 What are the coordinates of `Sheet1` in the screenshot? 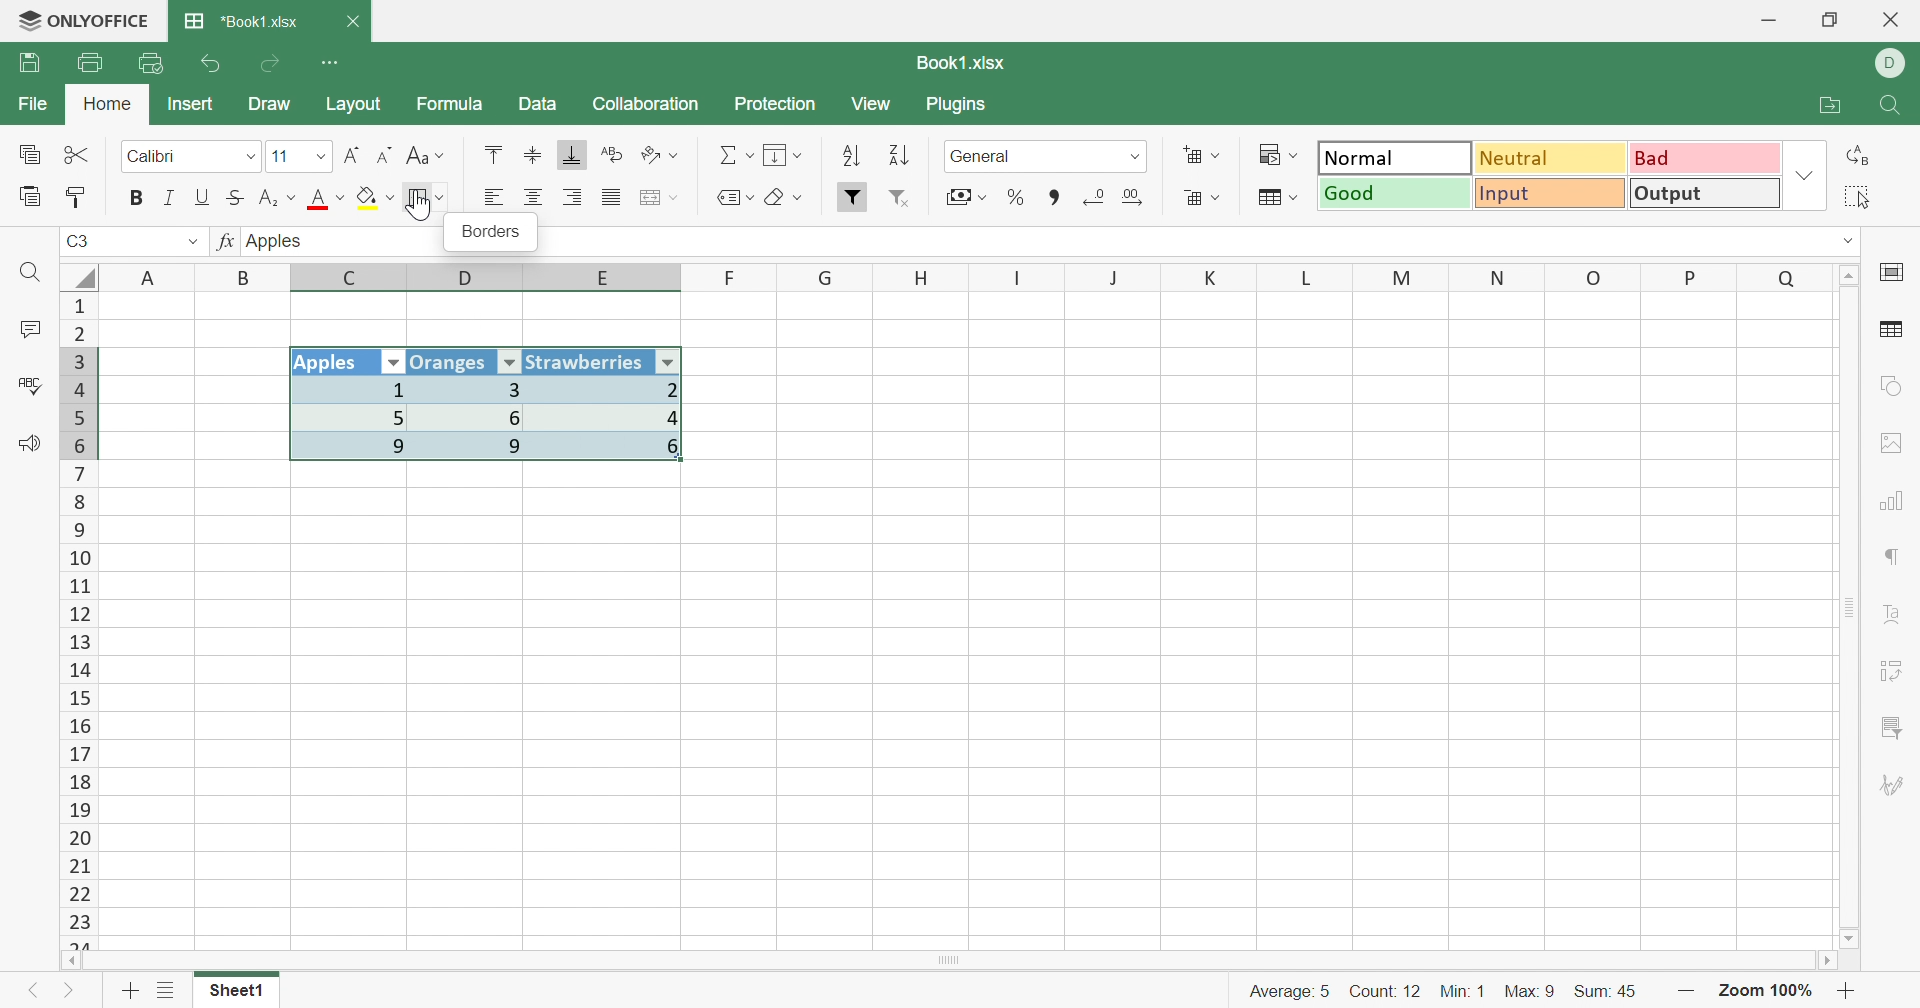 It's located at (236, 995).